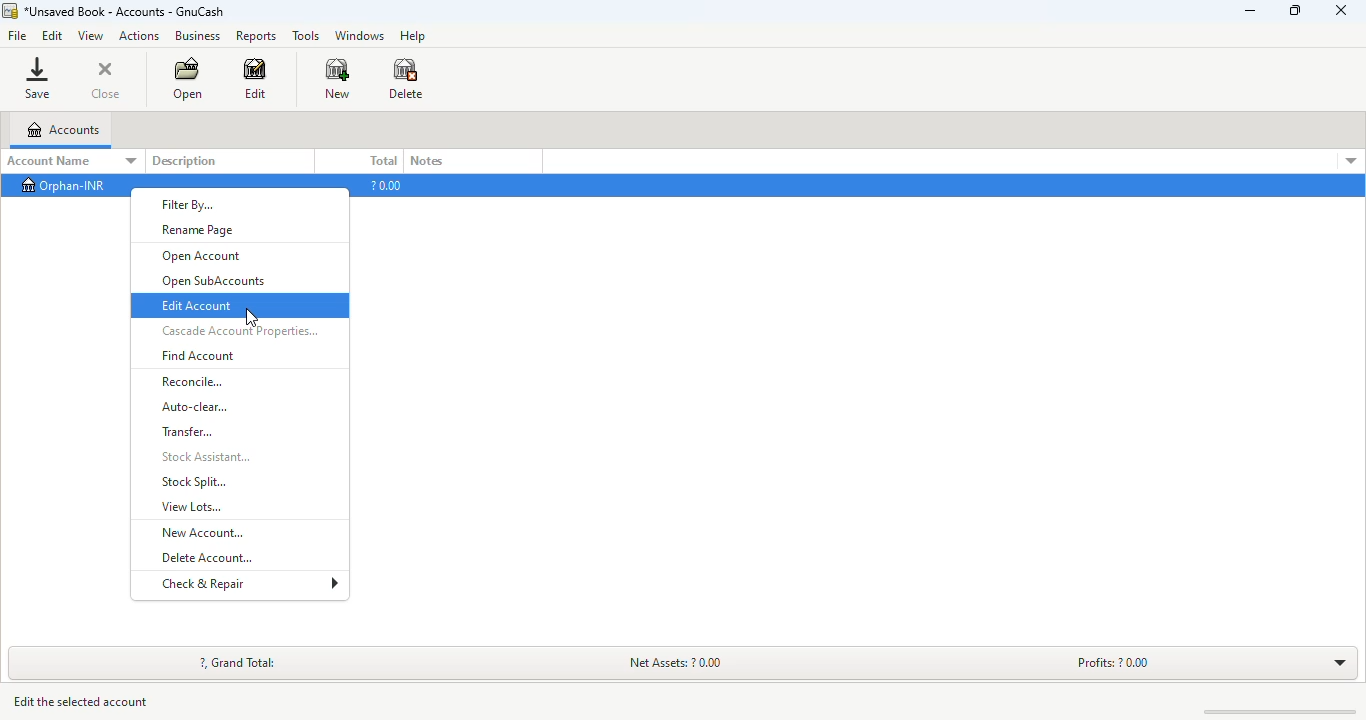  What do you see at coordinates (105, 80) in the screenshot?
I see `close` at bounding box center [105, 80].